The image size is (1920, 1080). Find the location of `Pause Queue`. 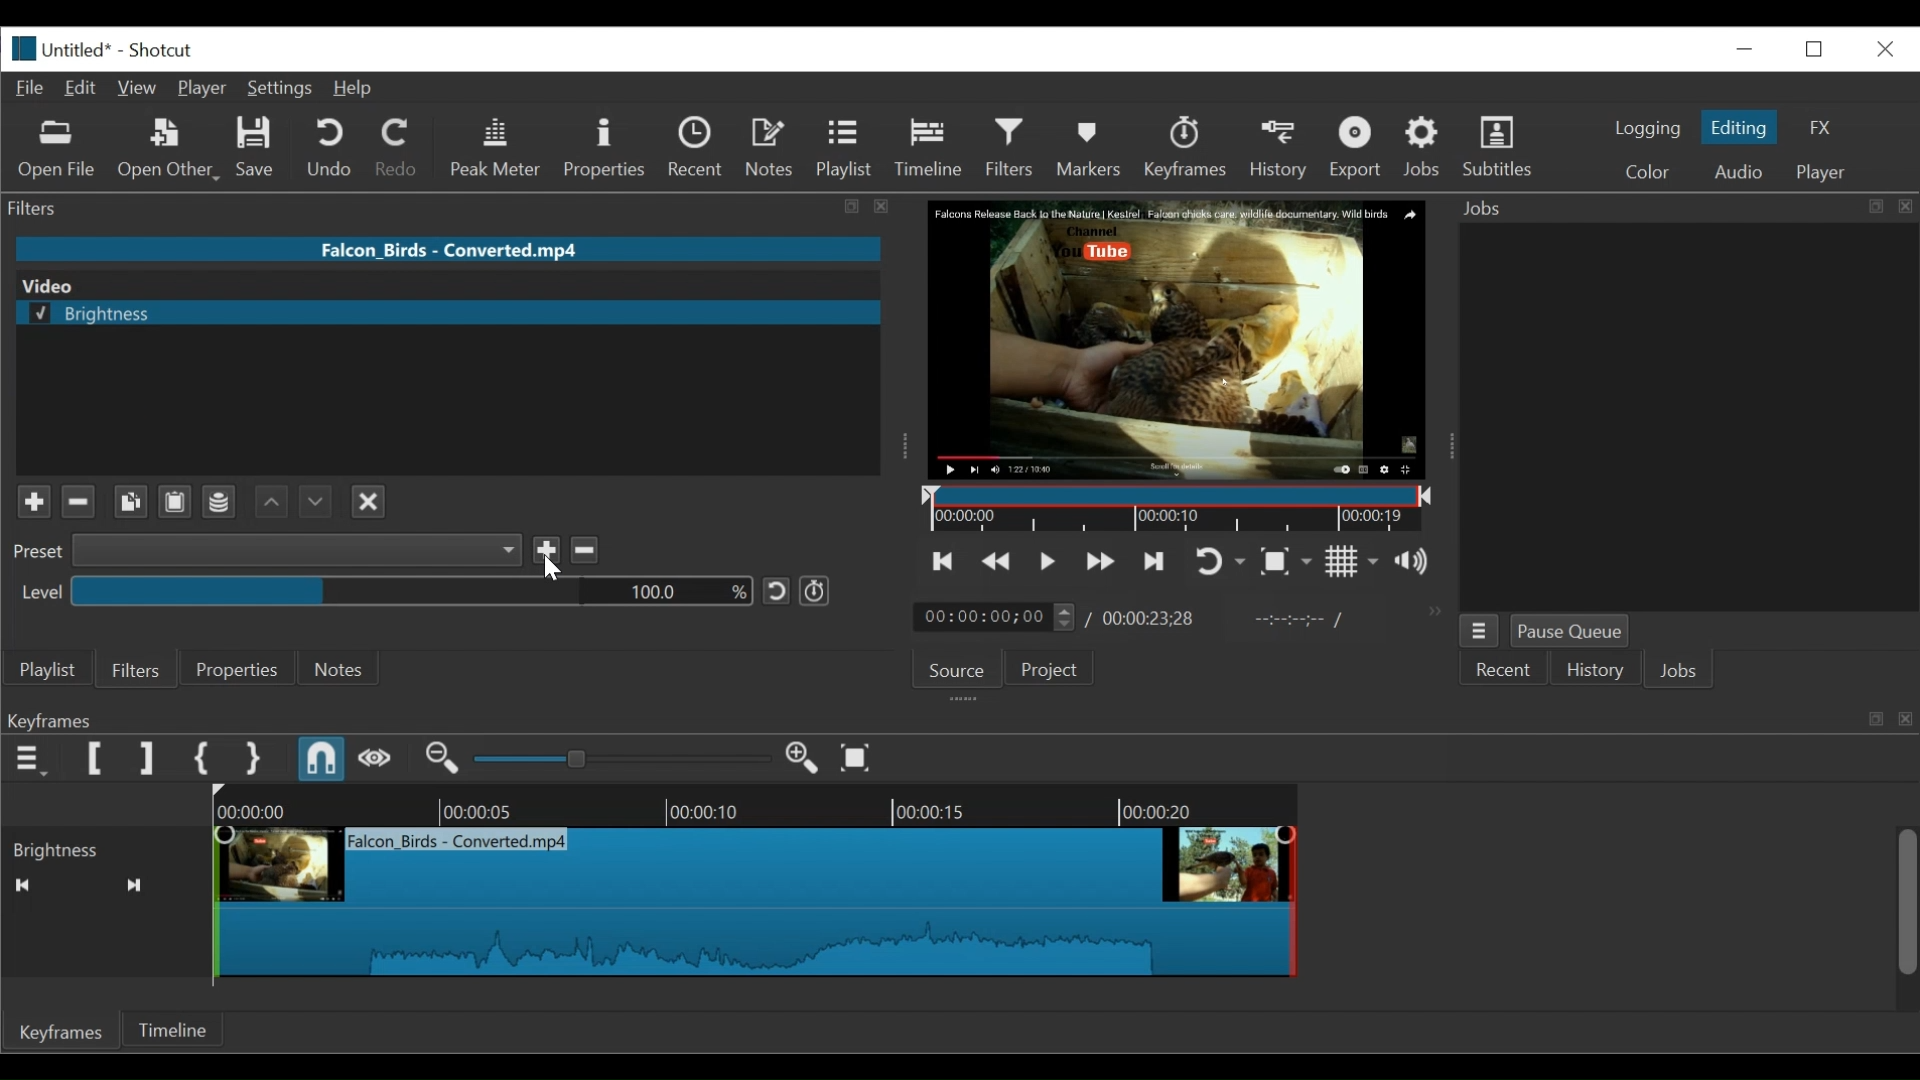

Pause Queue is located at coordinates (1569, 632).